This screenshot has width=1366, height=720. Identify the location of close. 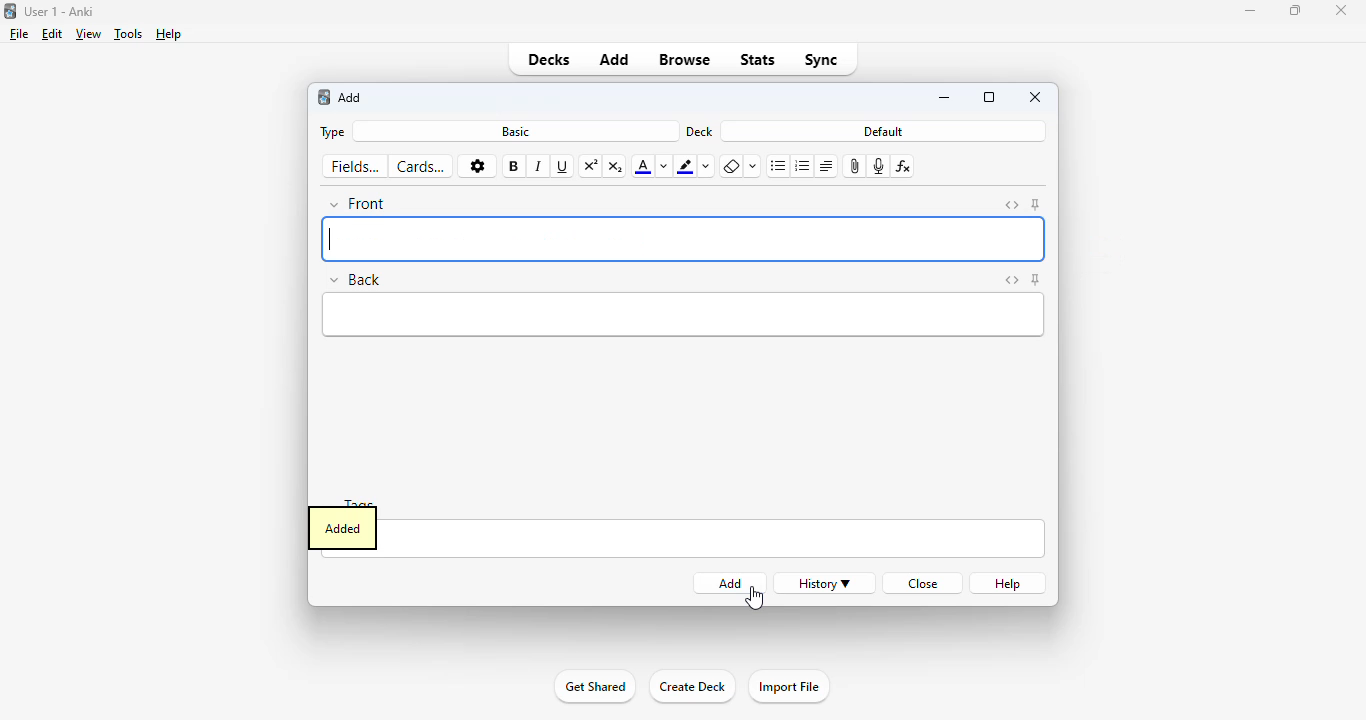
(1036, 97).